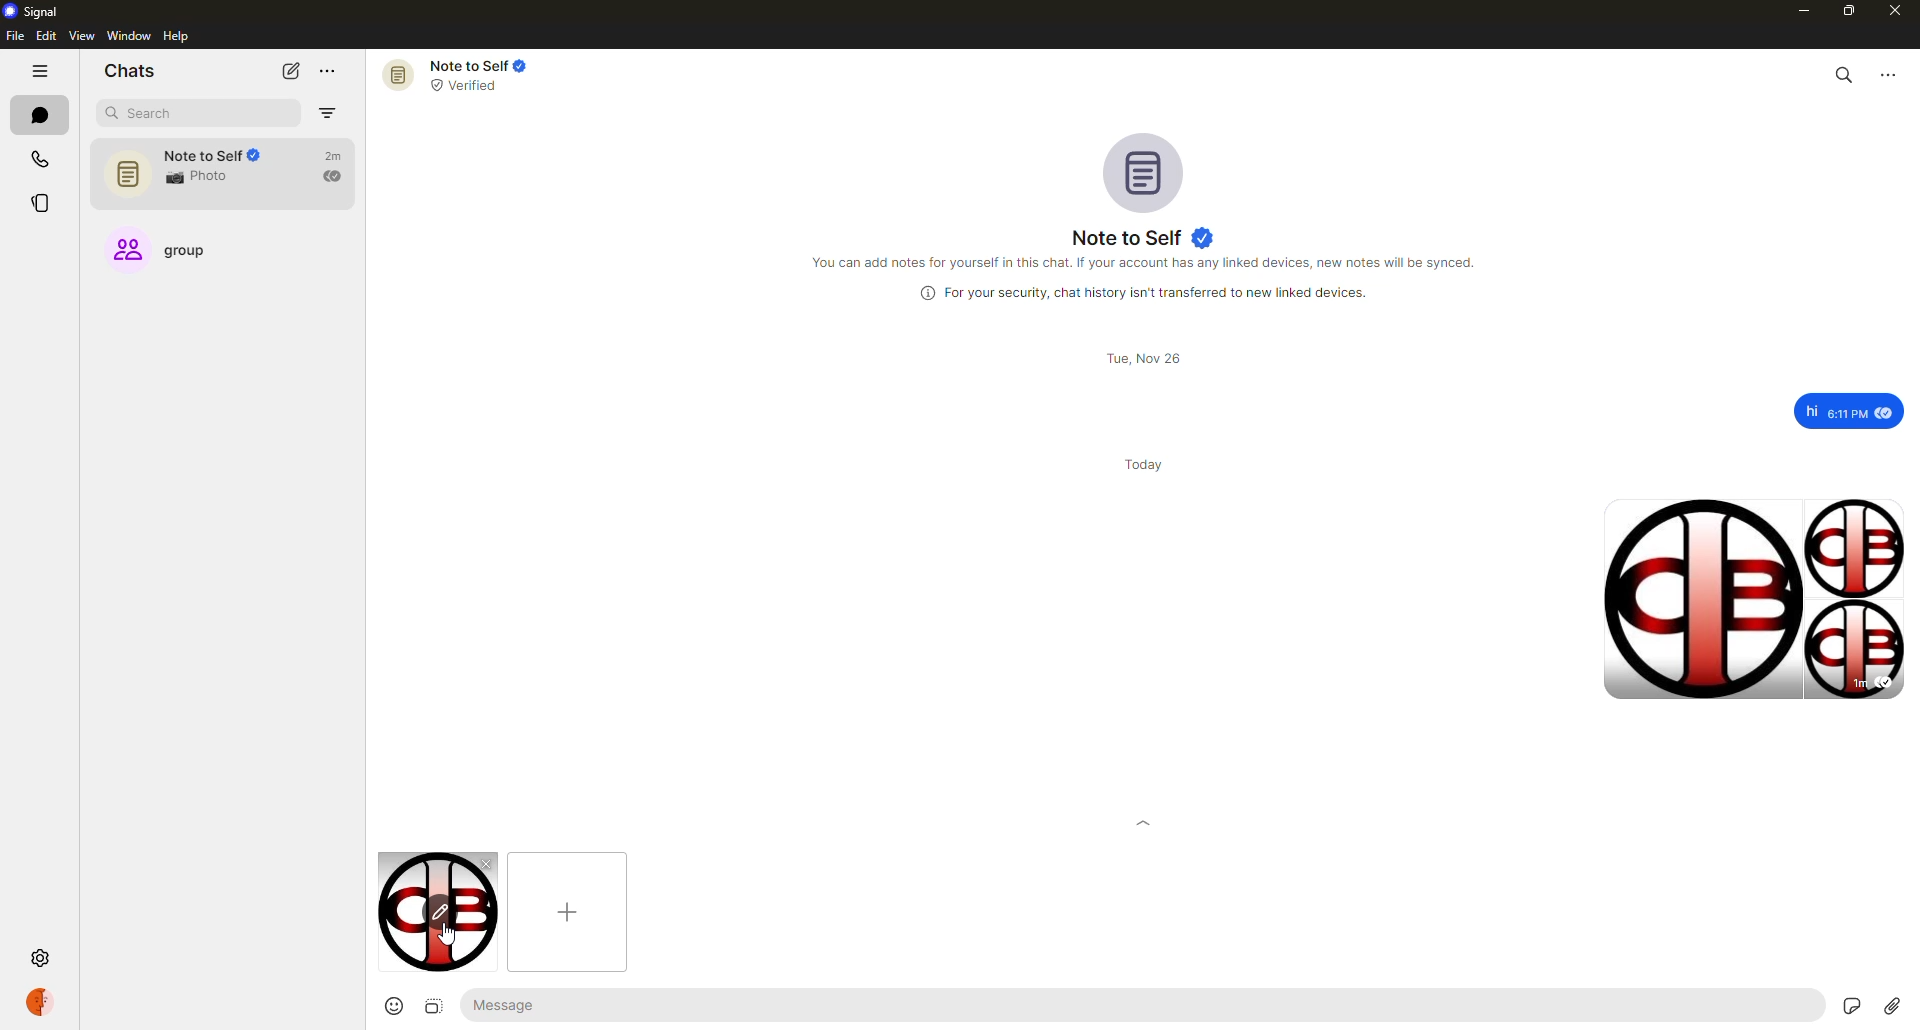 The width and height of the screenshot is (1920, 1030). I want to click on add image, so click(566, 911).